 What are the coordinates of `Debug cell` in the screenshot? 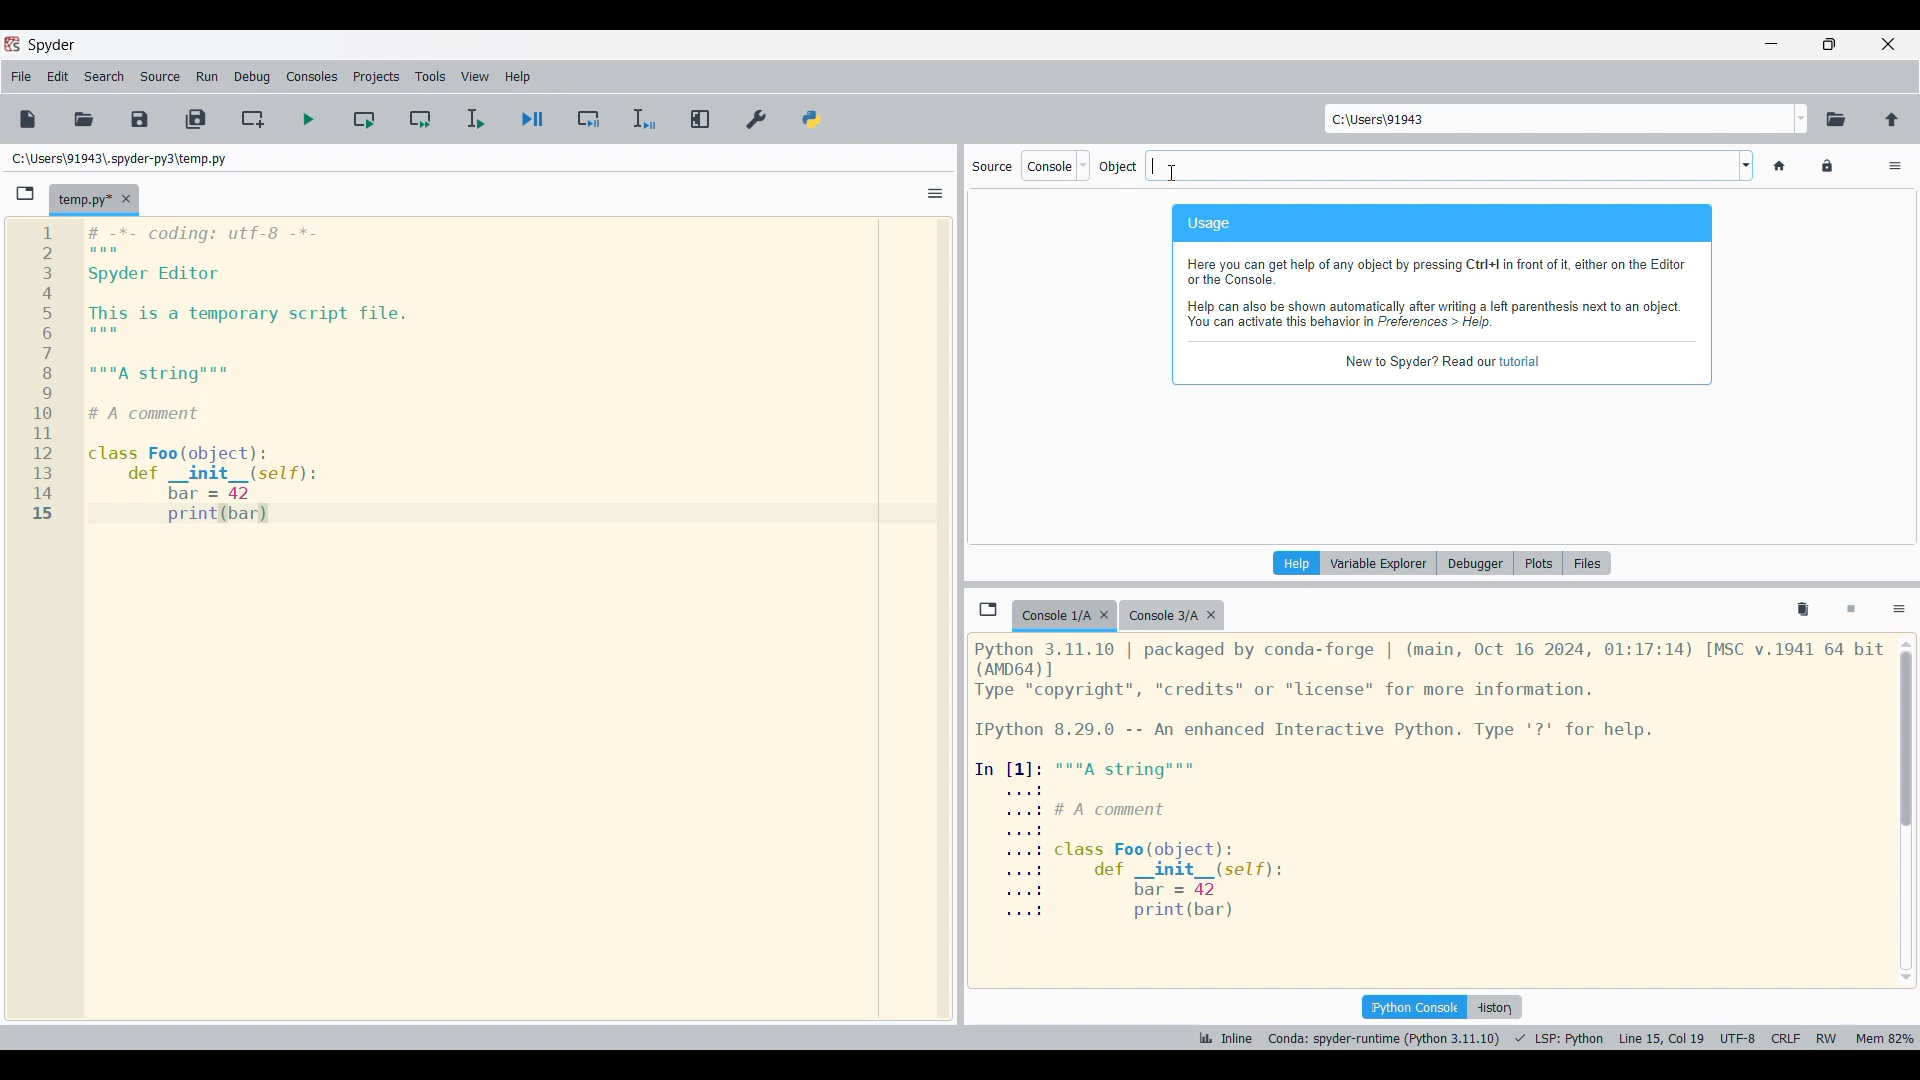 It's located at (589, 120).